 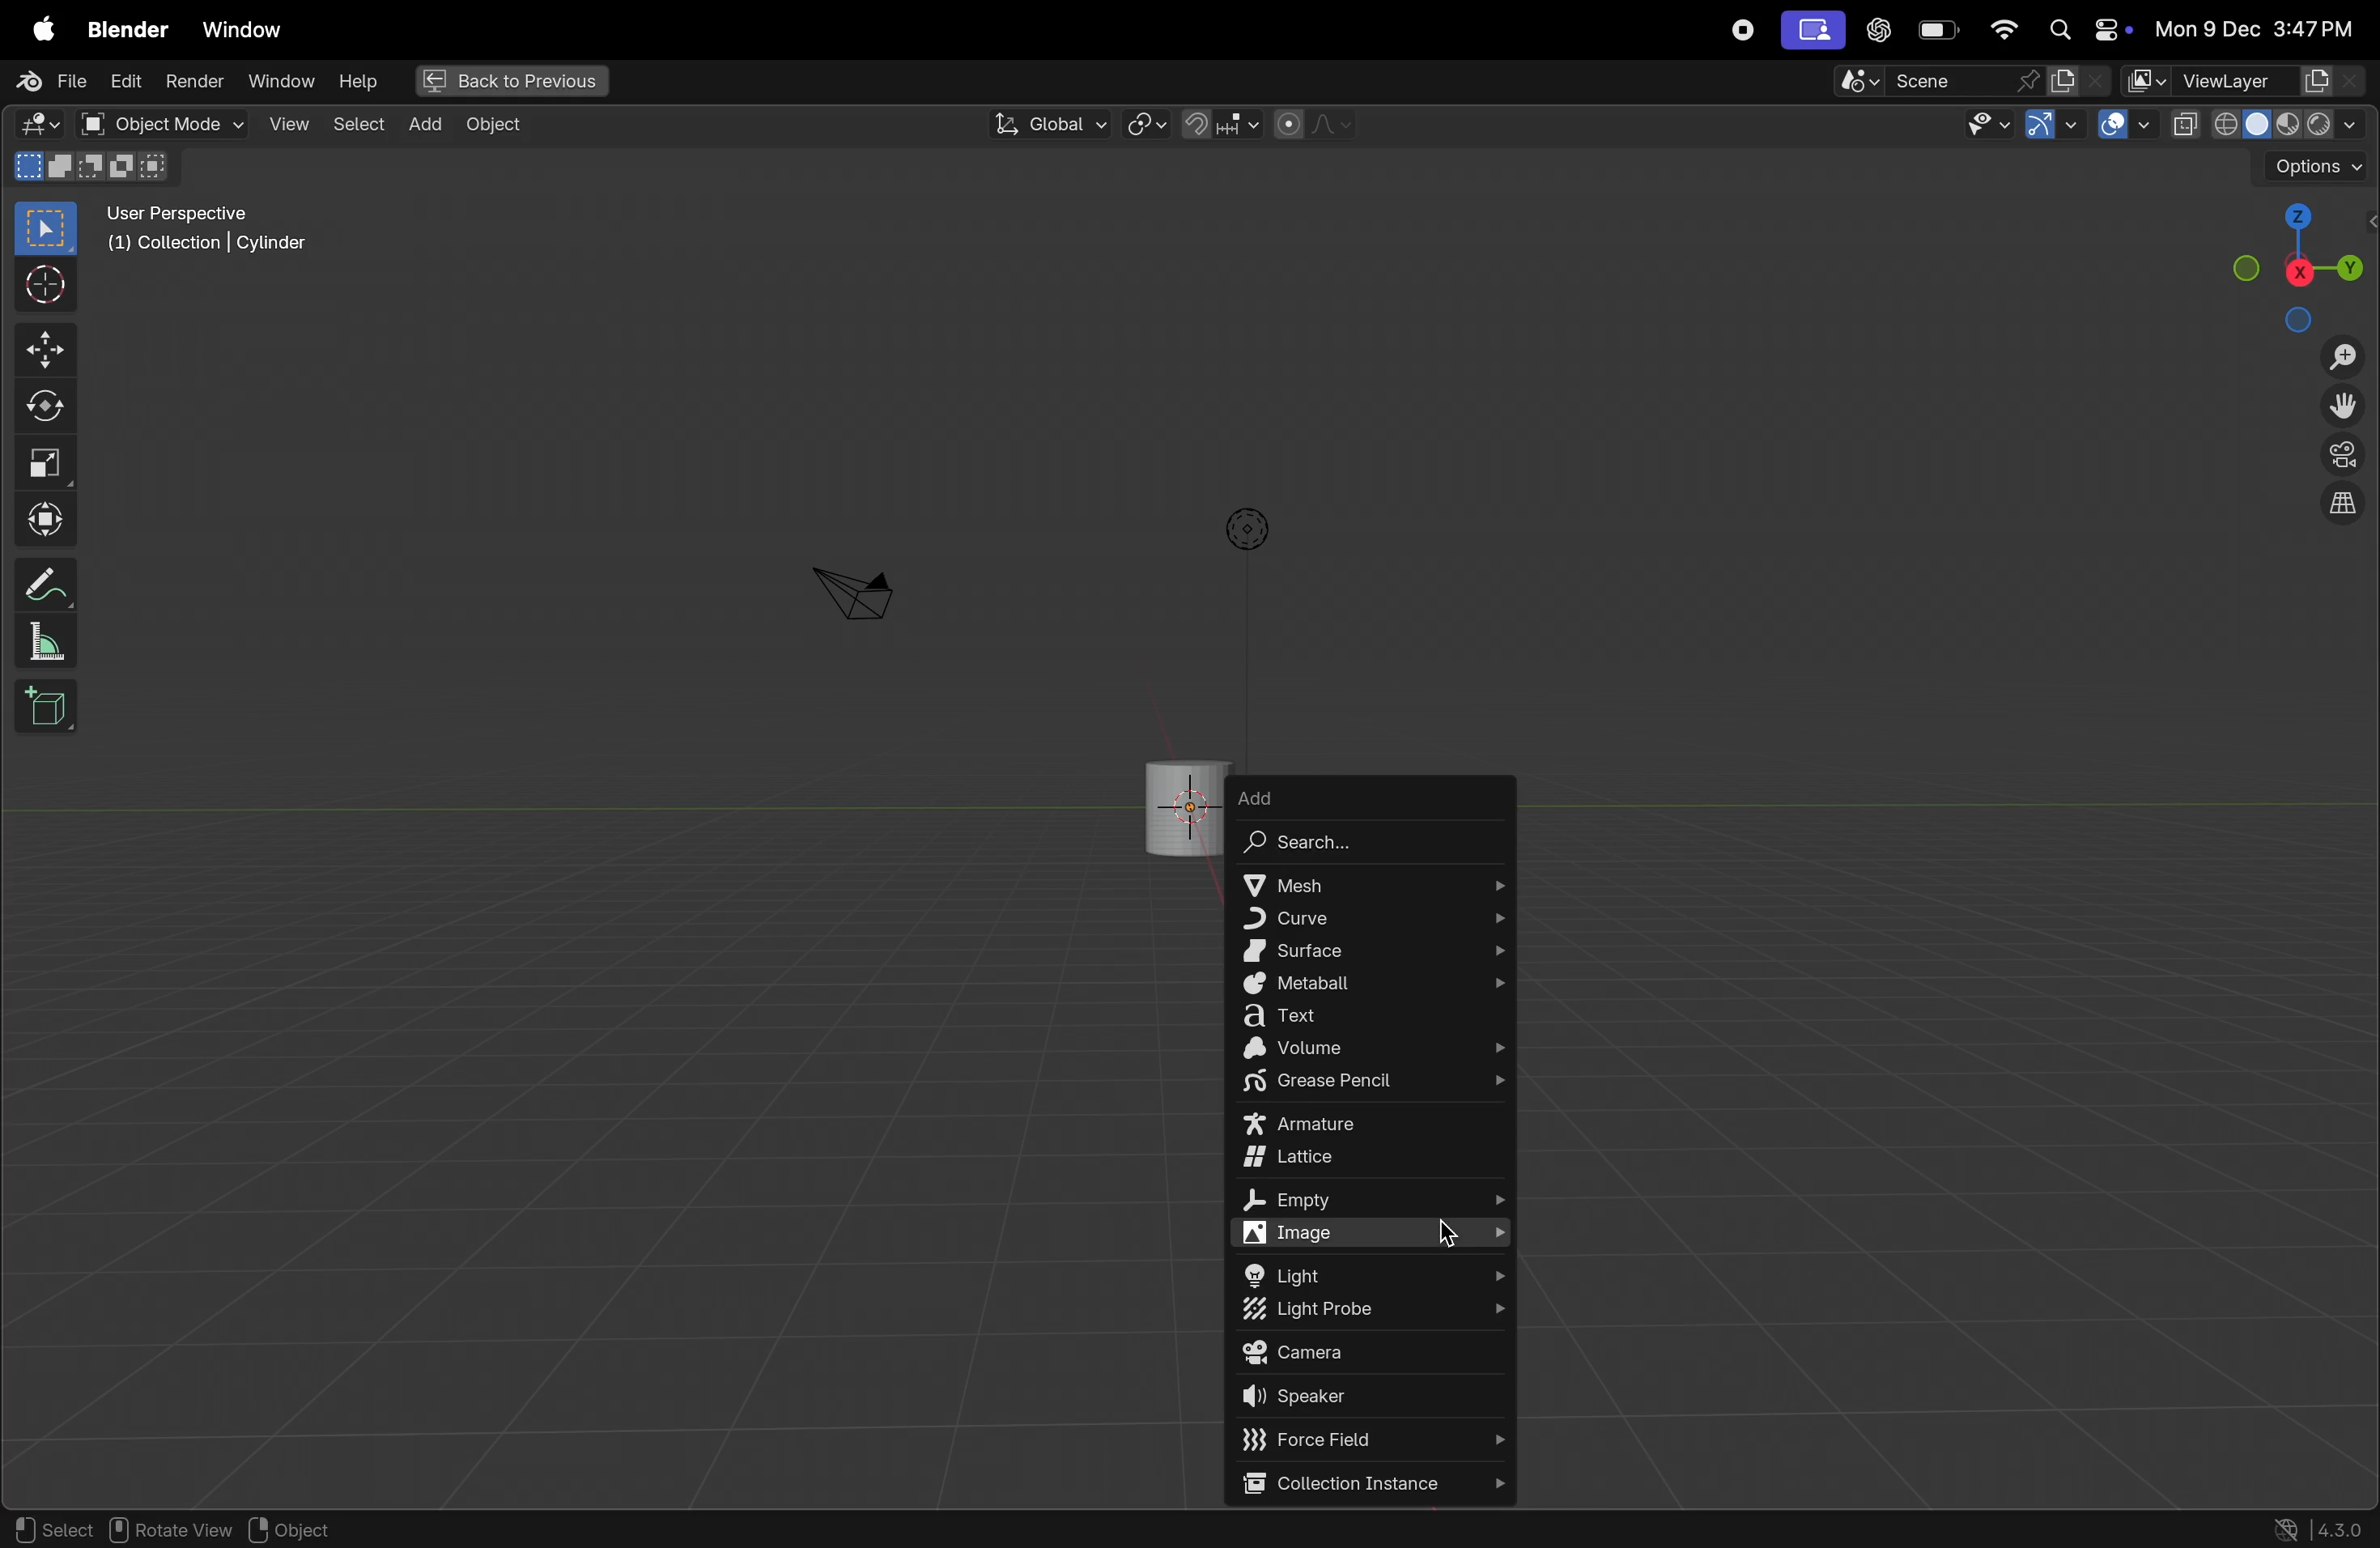 What do you see at coordinates (1219, 124) in the screenshot?
I see `snapping` at bounding box center [1219, 124].